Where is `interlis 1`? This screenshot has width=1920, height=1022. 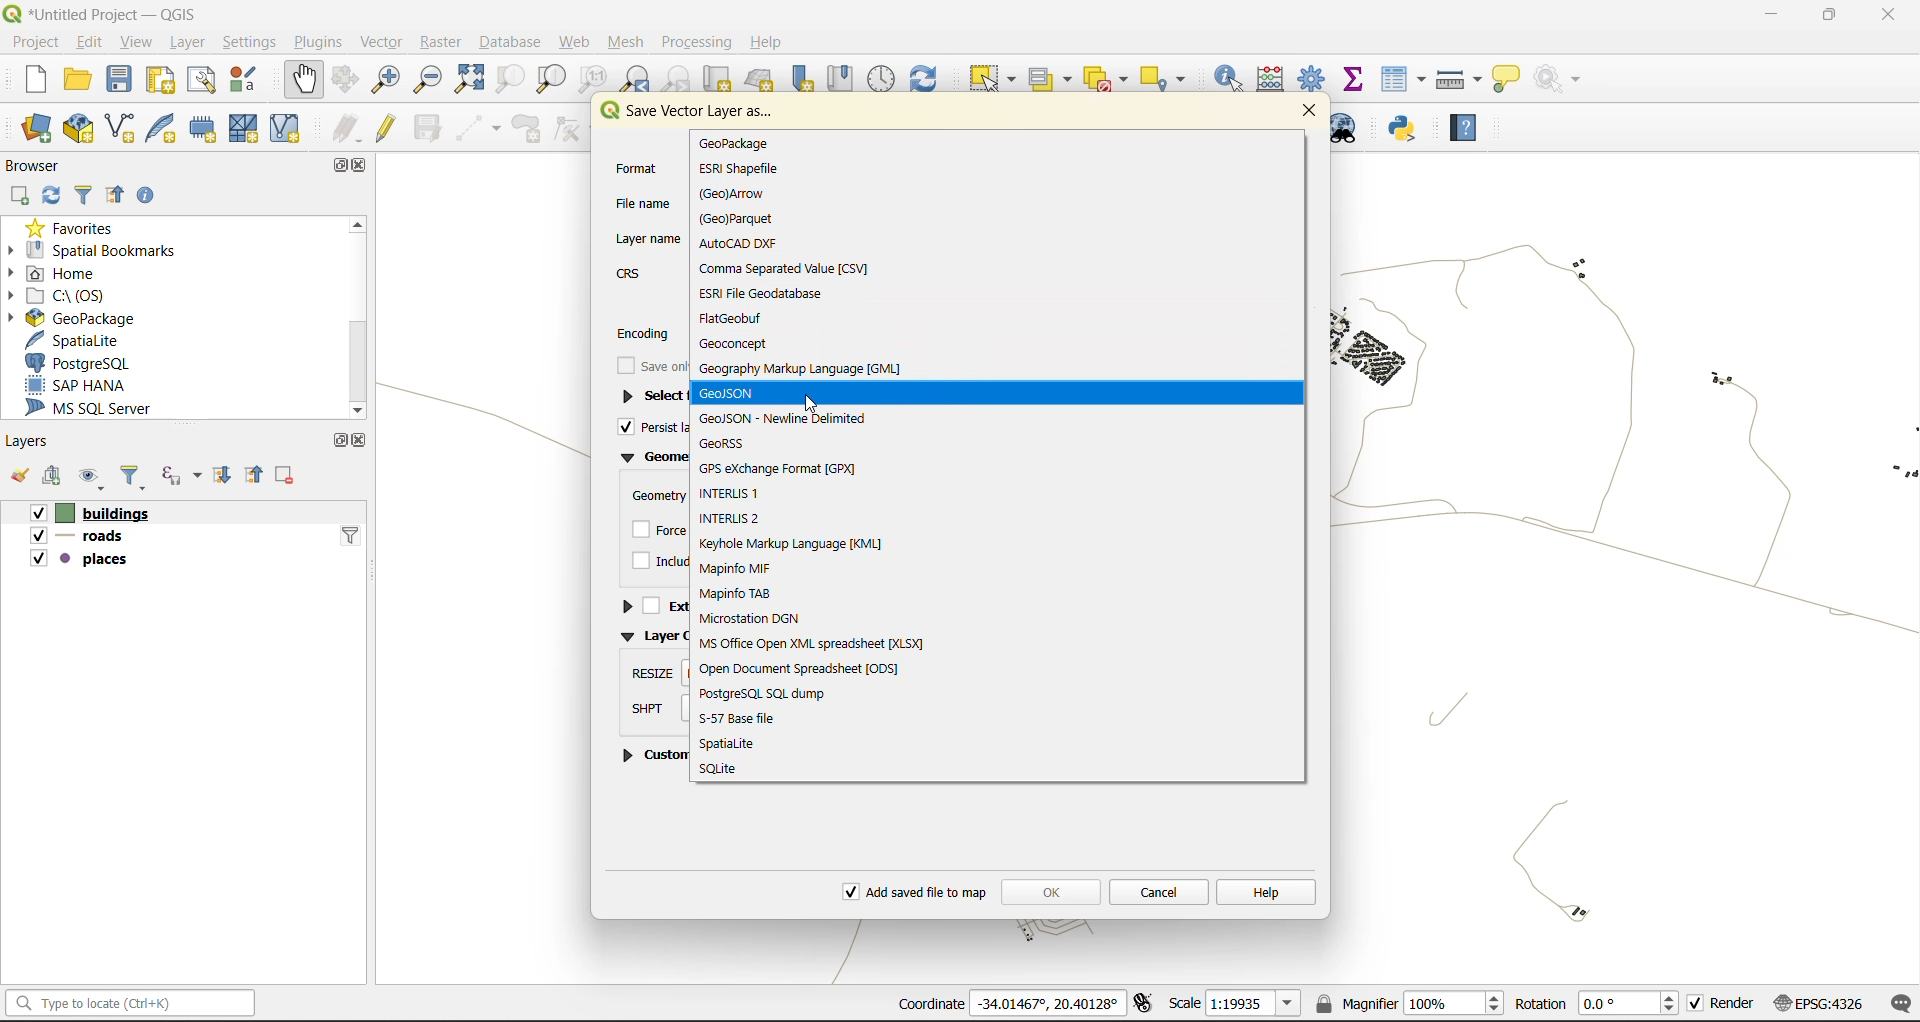 interlis 1 is located at coordinates (737, 491).